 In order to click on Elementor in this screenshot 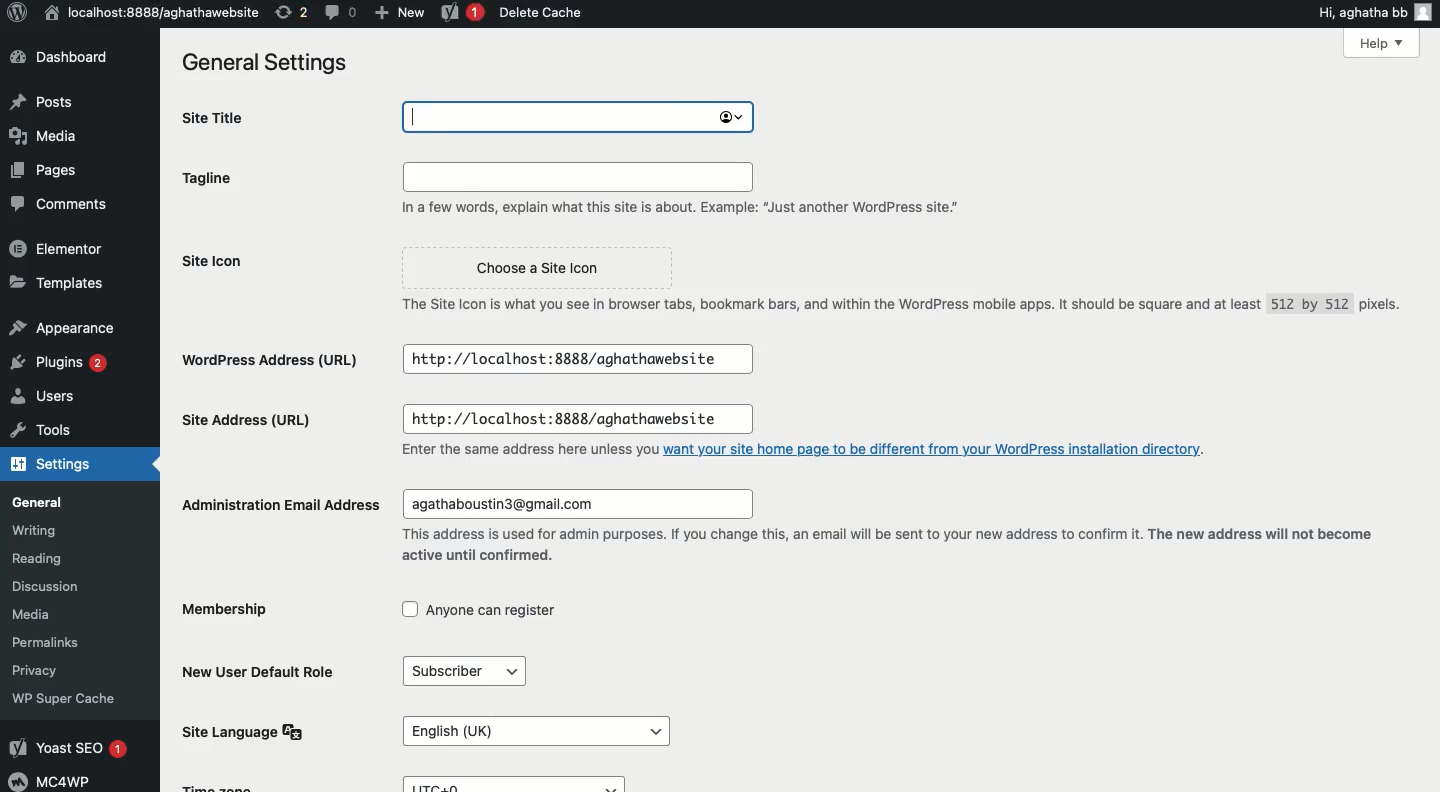, I will do `click(53, 247)`.